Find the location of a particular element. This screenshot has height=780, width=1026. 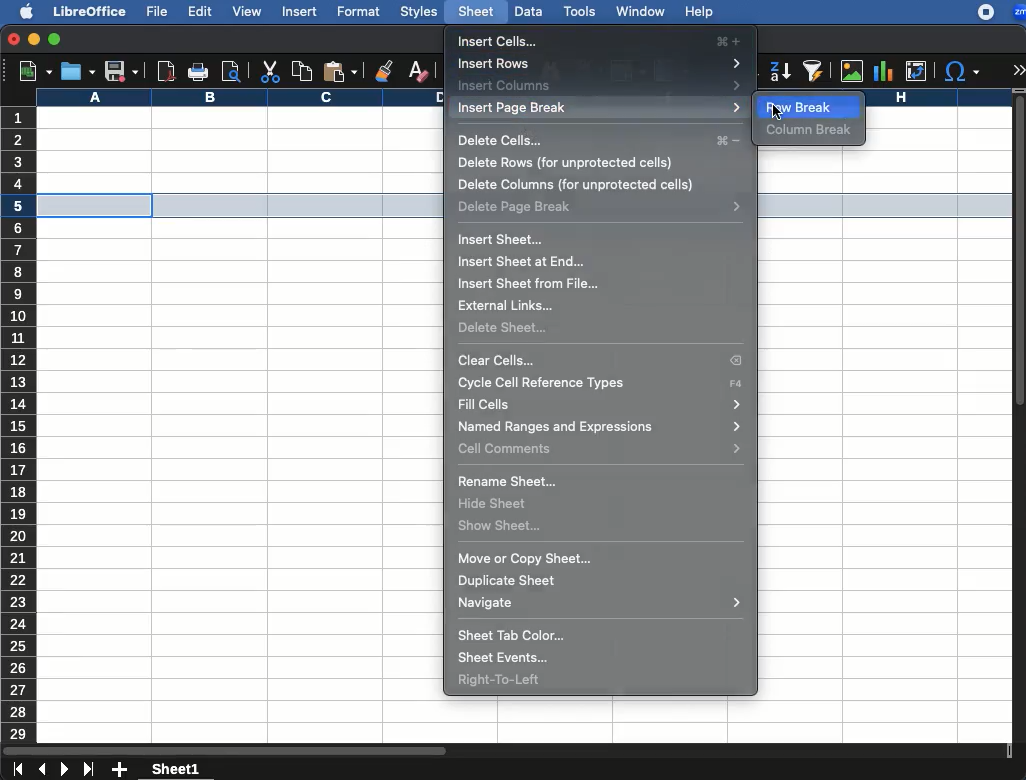

save is located at coordinates (122, 72).